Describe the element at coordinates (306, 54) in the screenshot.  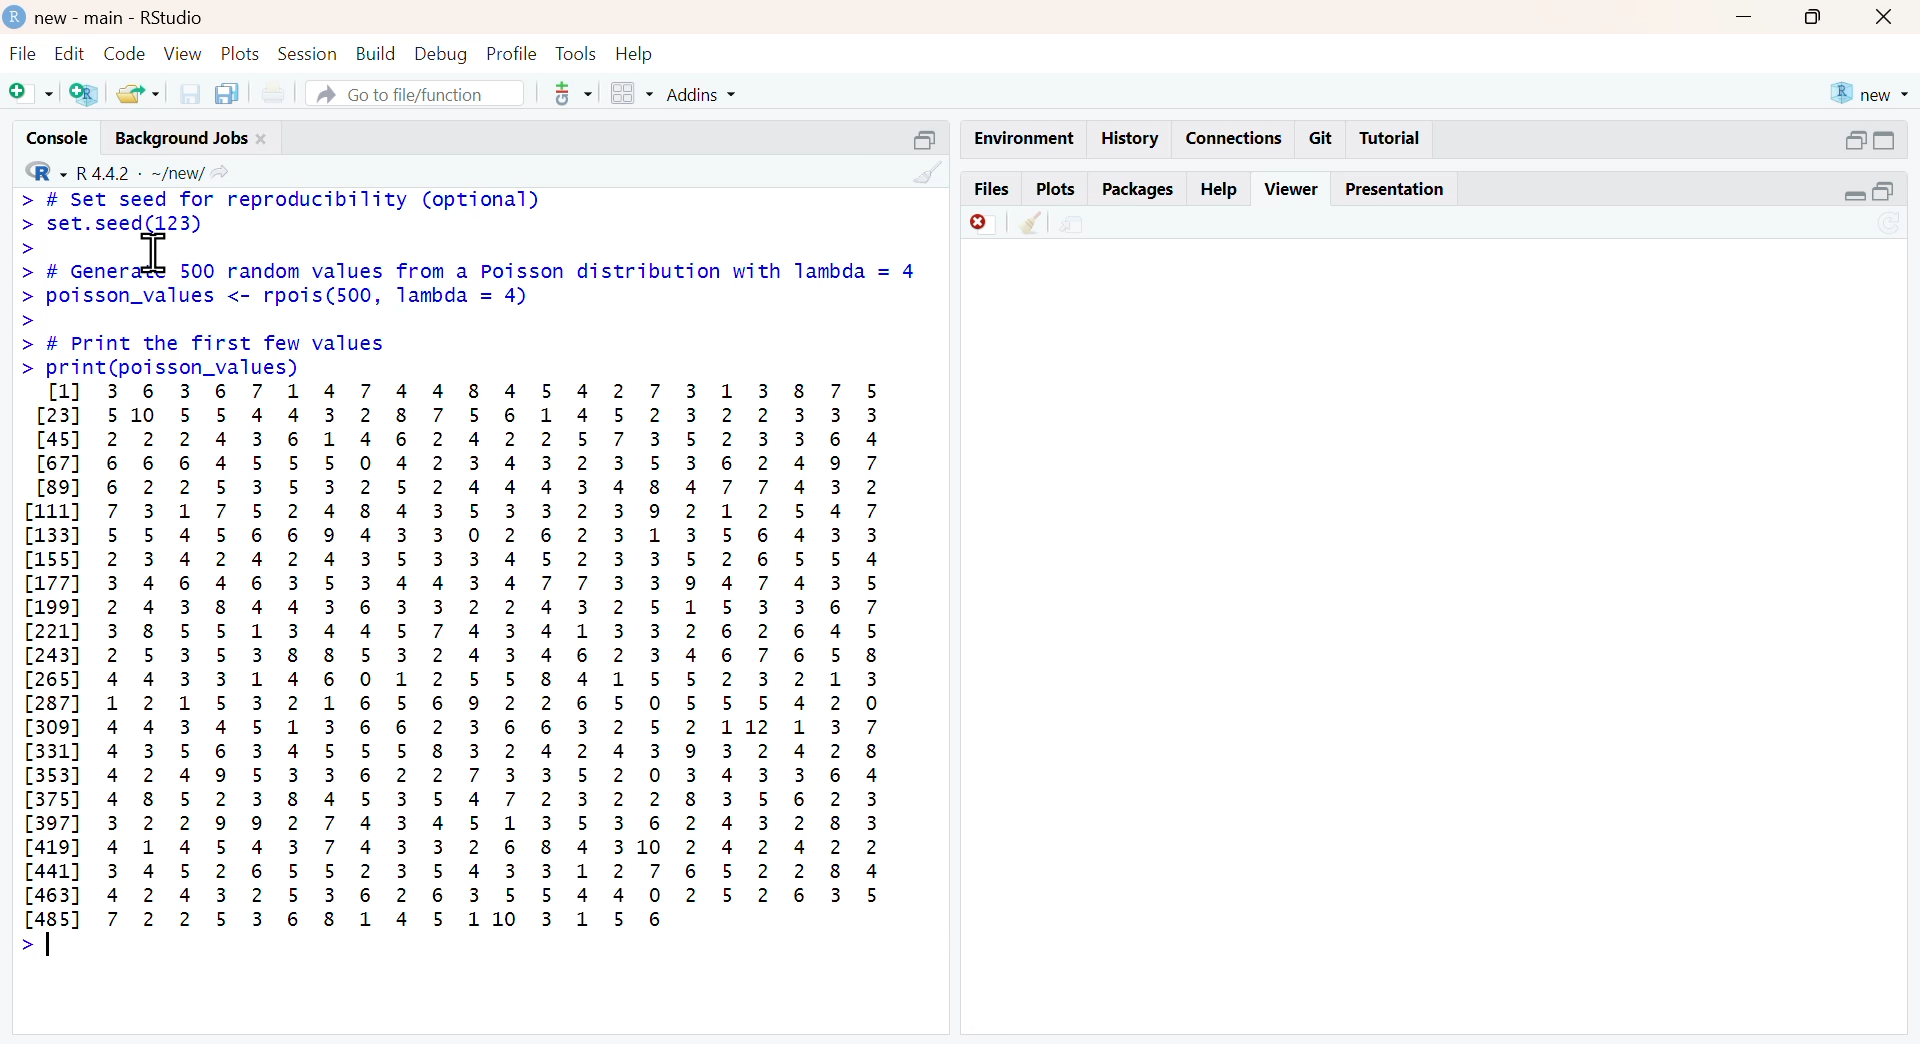
I see `session` at that location.